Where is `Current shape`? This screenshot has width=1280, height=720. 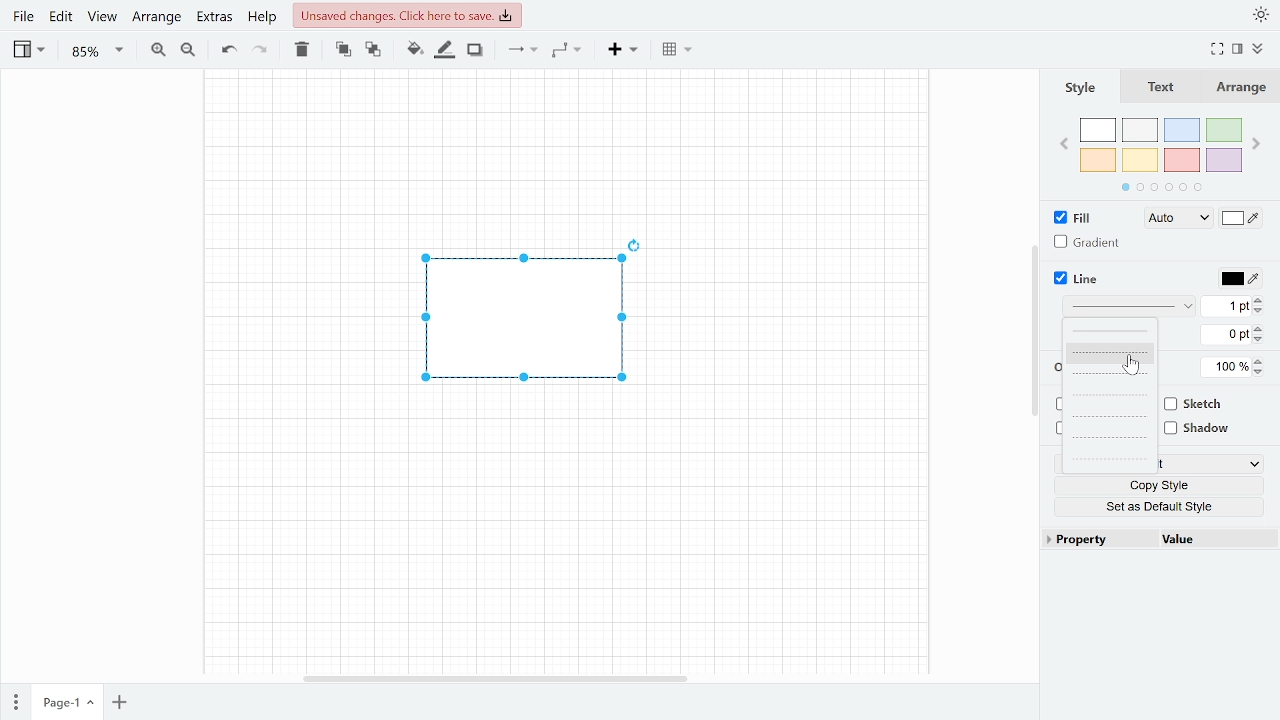 Current shape is located at coordinates (530, 326).